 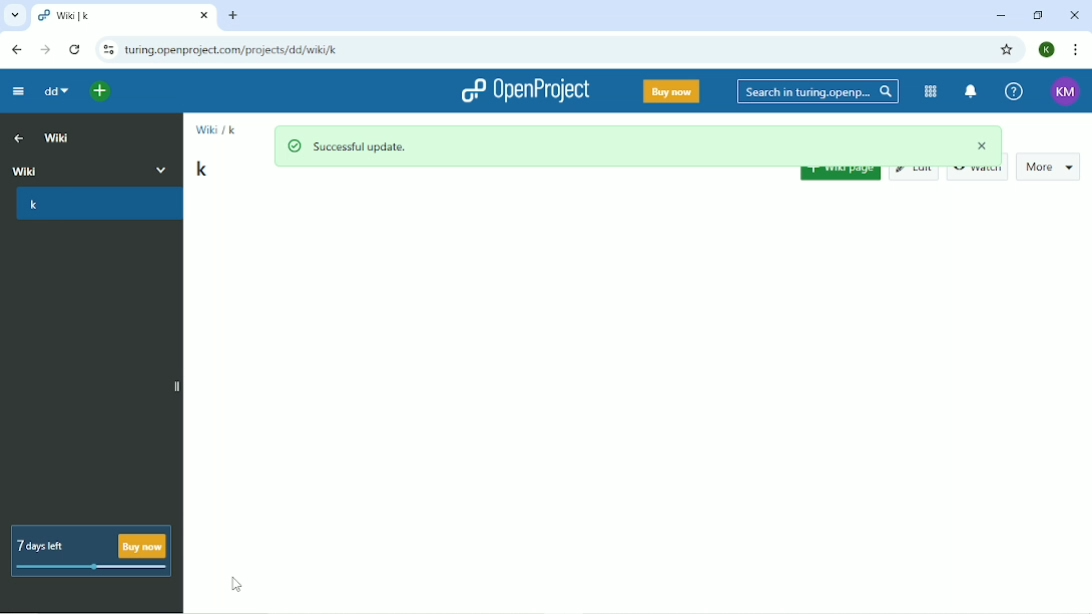 I want to click on Cursor, so click(x=234, y=584).